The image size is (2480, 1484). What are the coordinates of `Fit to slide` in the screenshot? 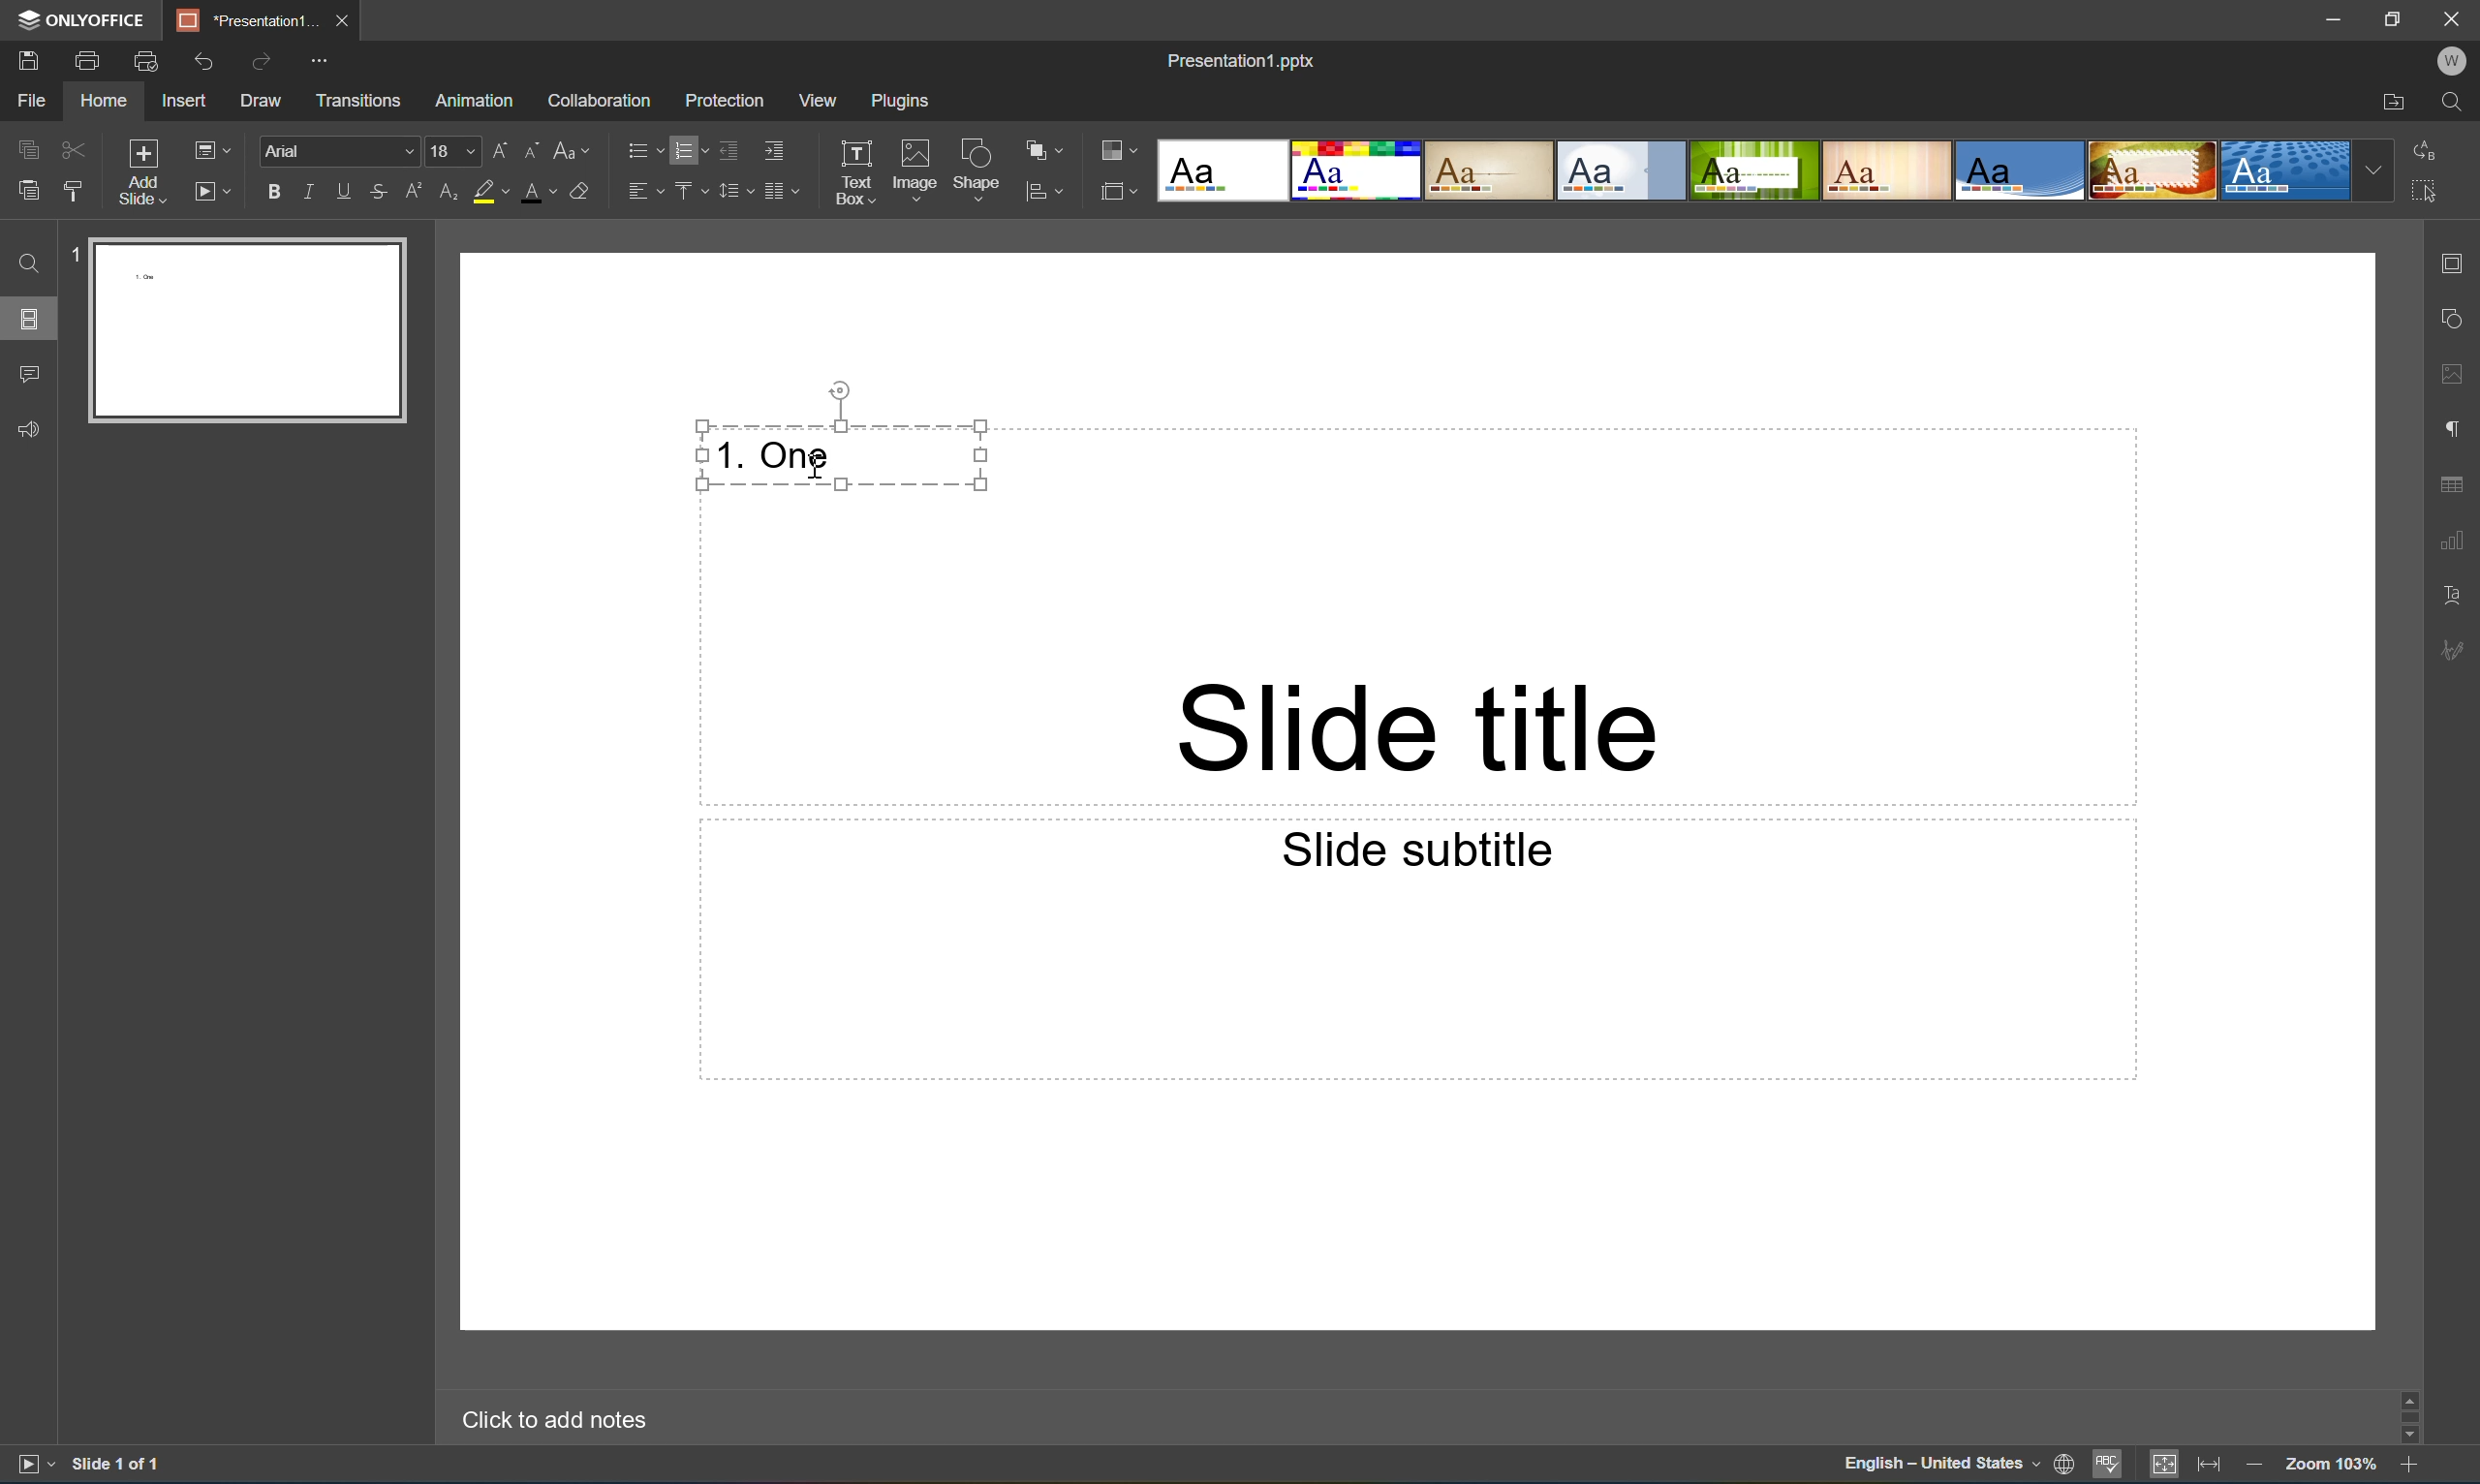 It's located at (2167, 1463).